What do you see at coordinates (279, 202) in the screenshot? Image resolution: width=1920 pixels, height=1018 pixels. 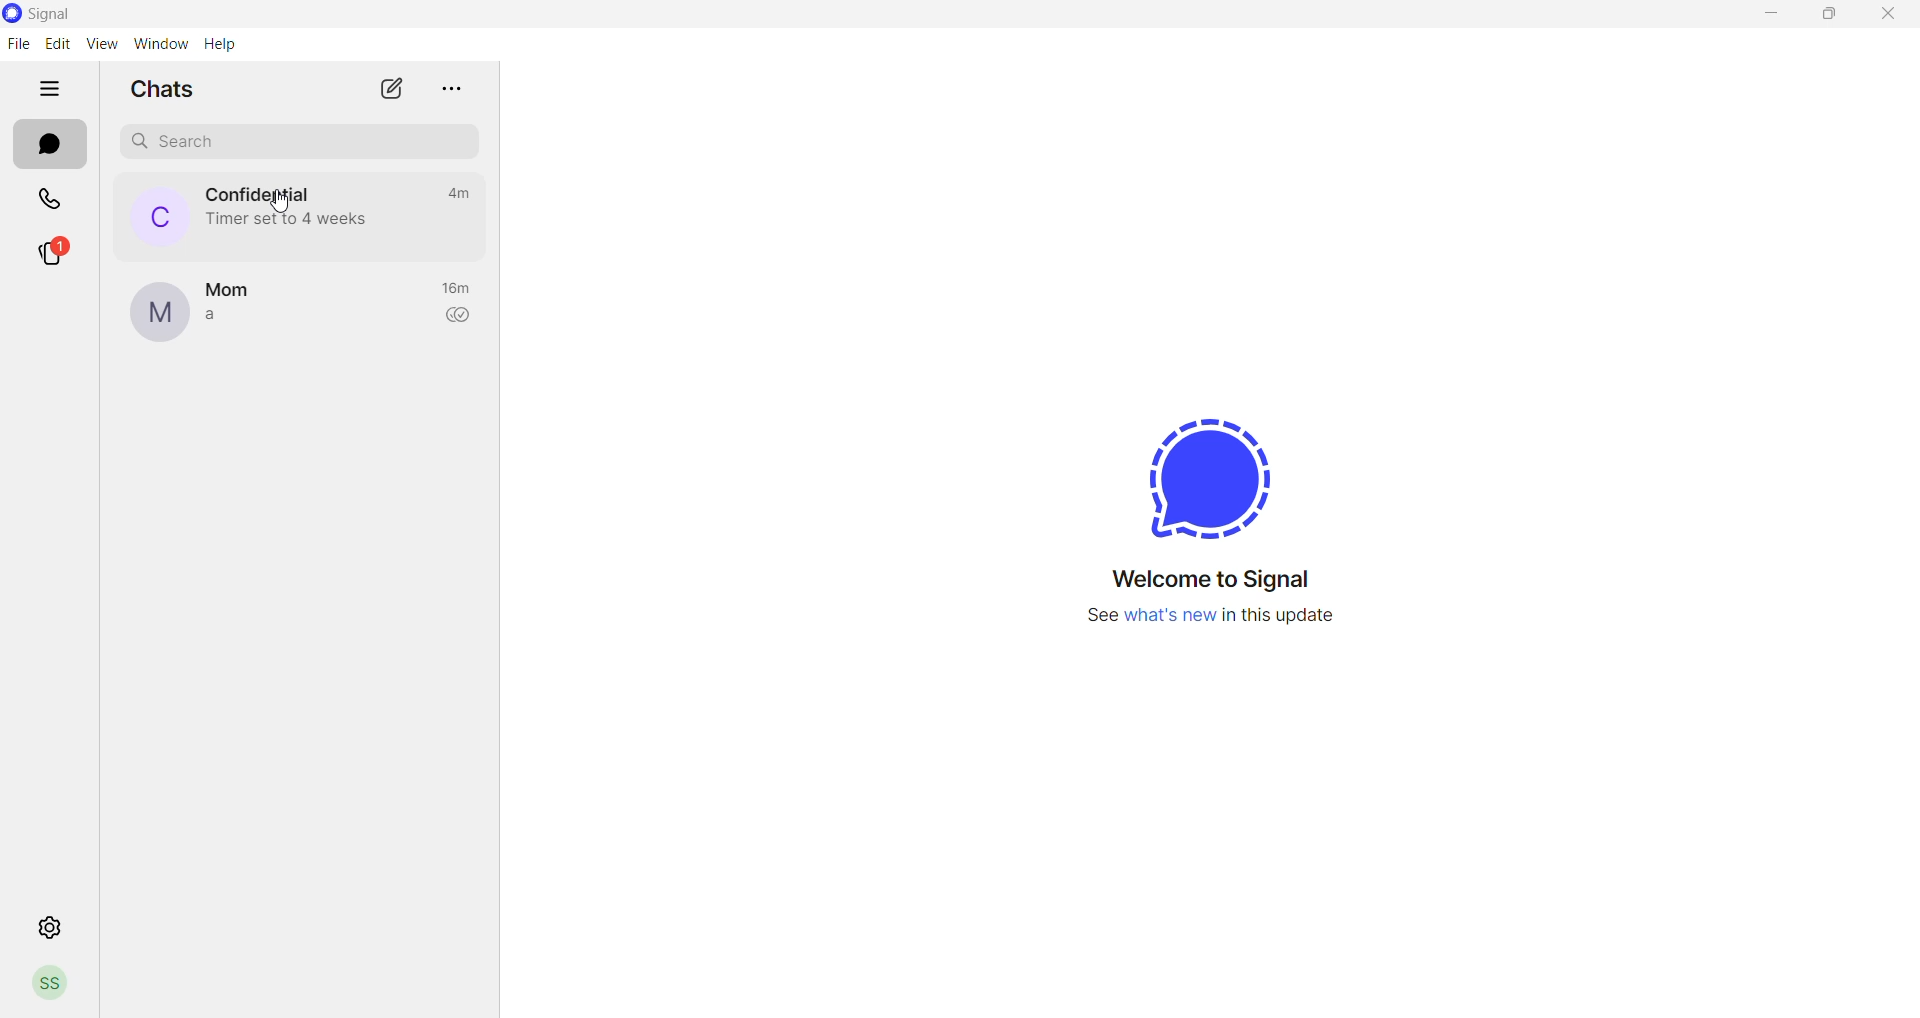 I see `cursor` at bounding box center [279, 202].